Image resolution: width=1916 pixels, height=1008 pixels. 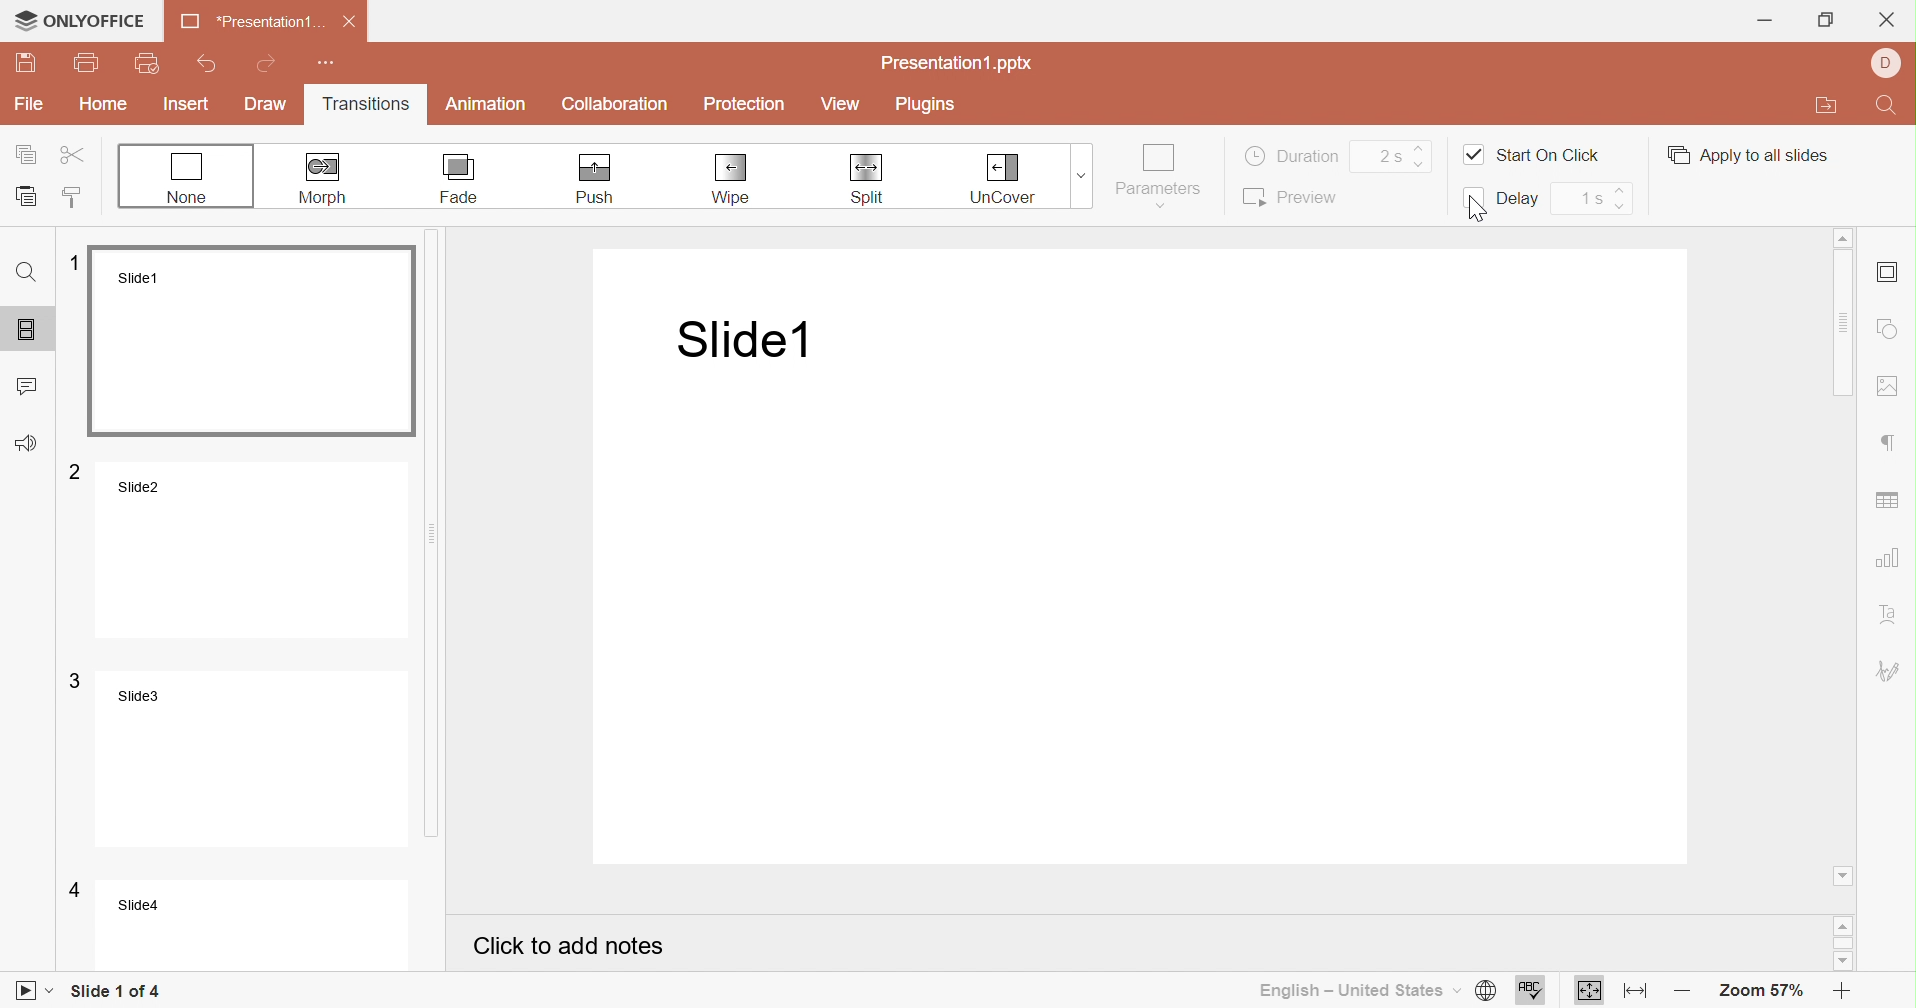 What do you see at coordinates (1485, 205) in the screenshot?
I see `Cursor` at bounding box center [1485, 205].